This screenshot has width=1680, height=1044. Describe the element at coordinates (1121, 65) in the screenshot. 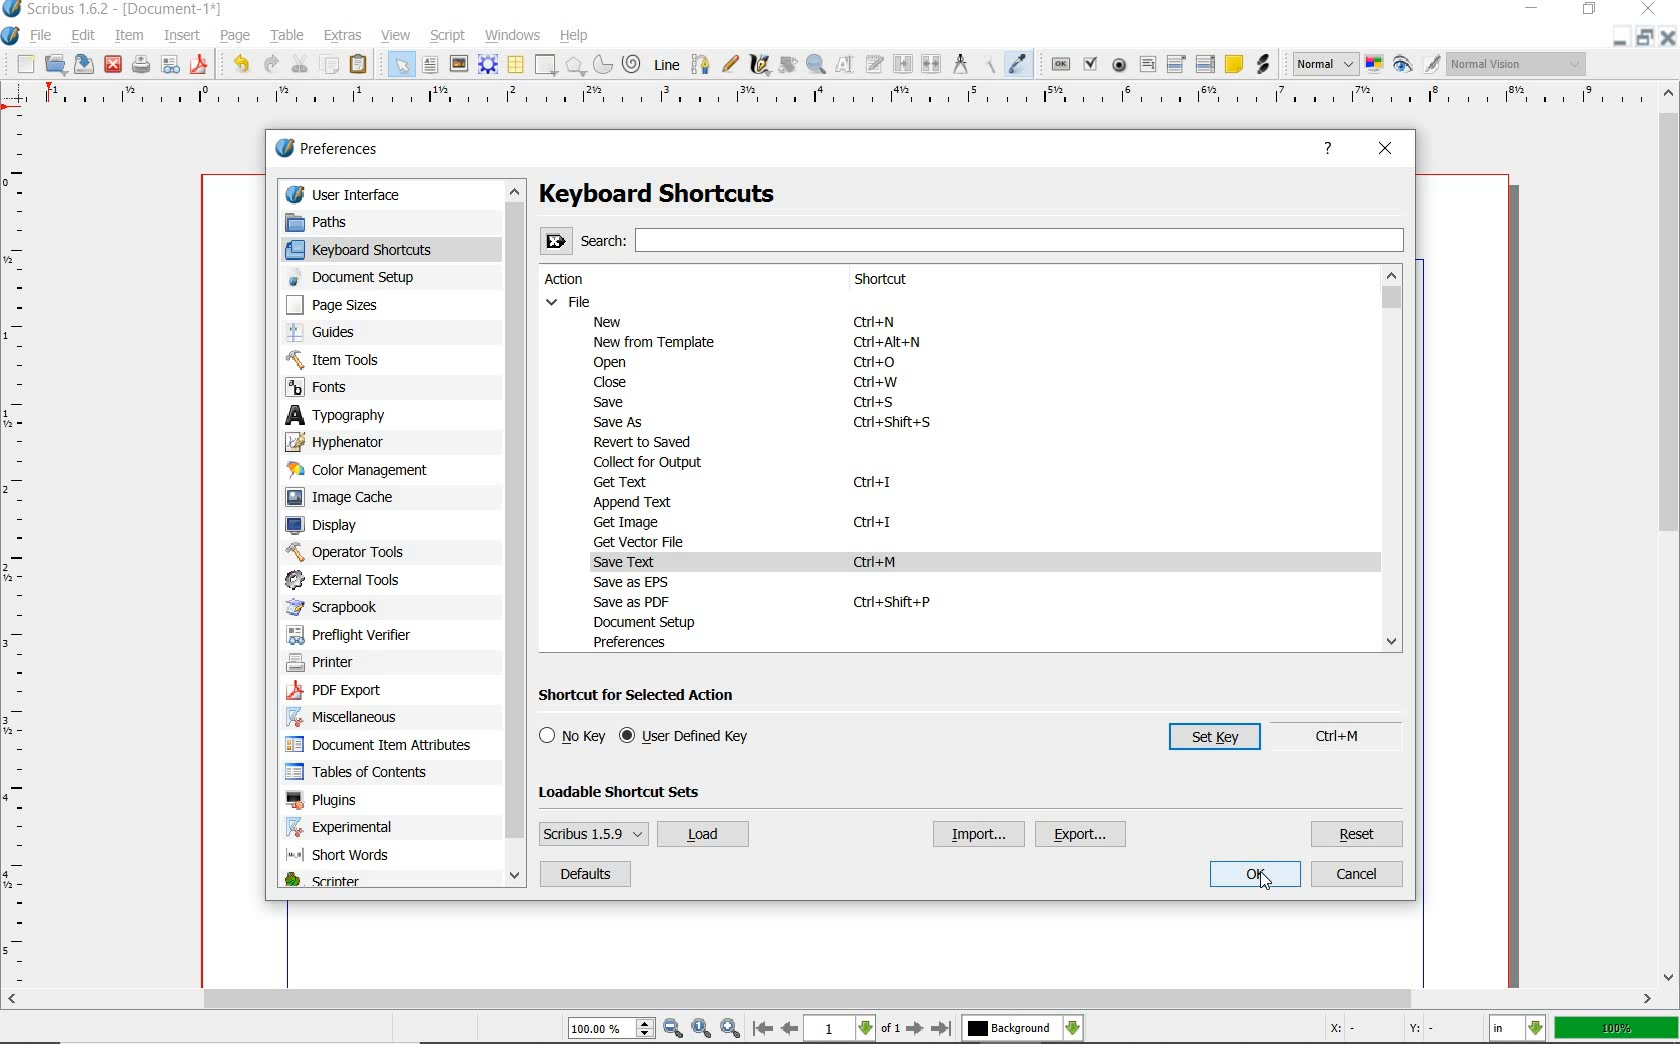

I see `pdf radio button` at that location.